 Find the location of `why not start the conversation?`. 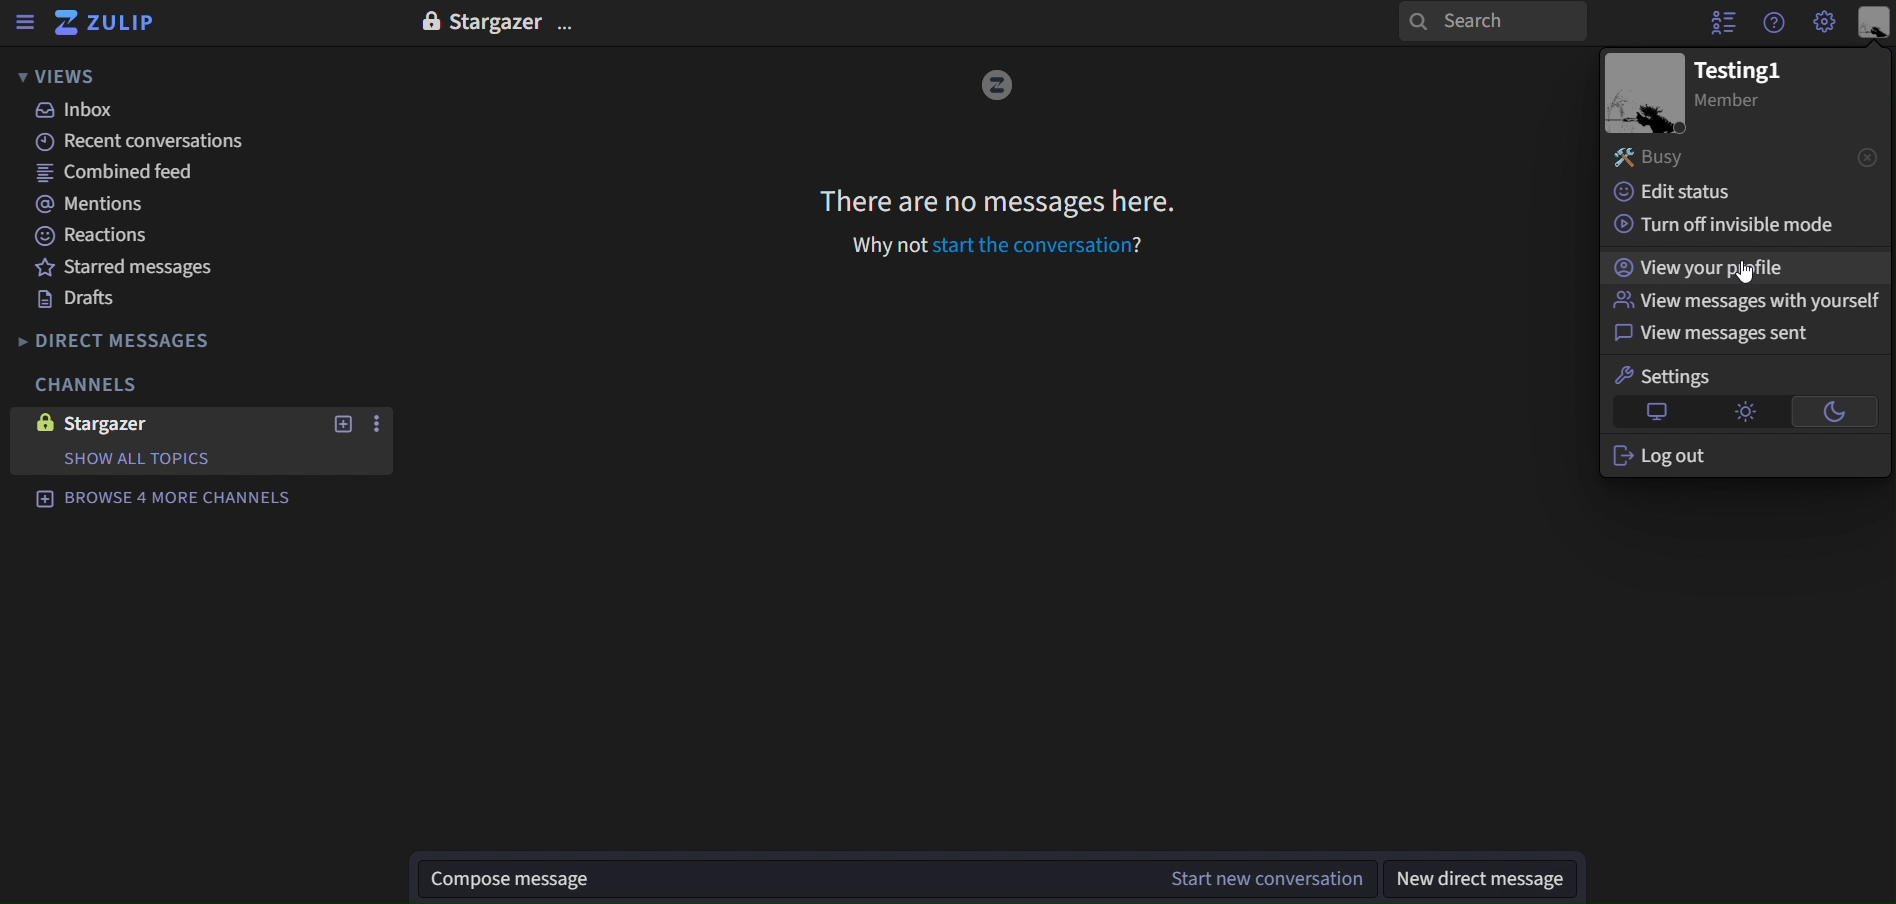

why not start the conversation? is located at coordinates (1010, 247).